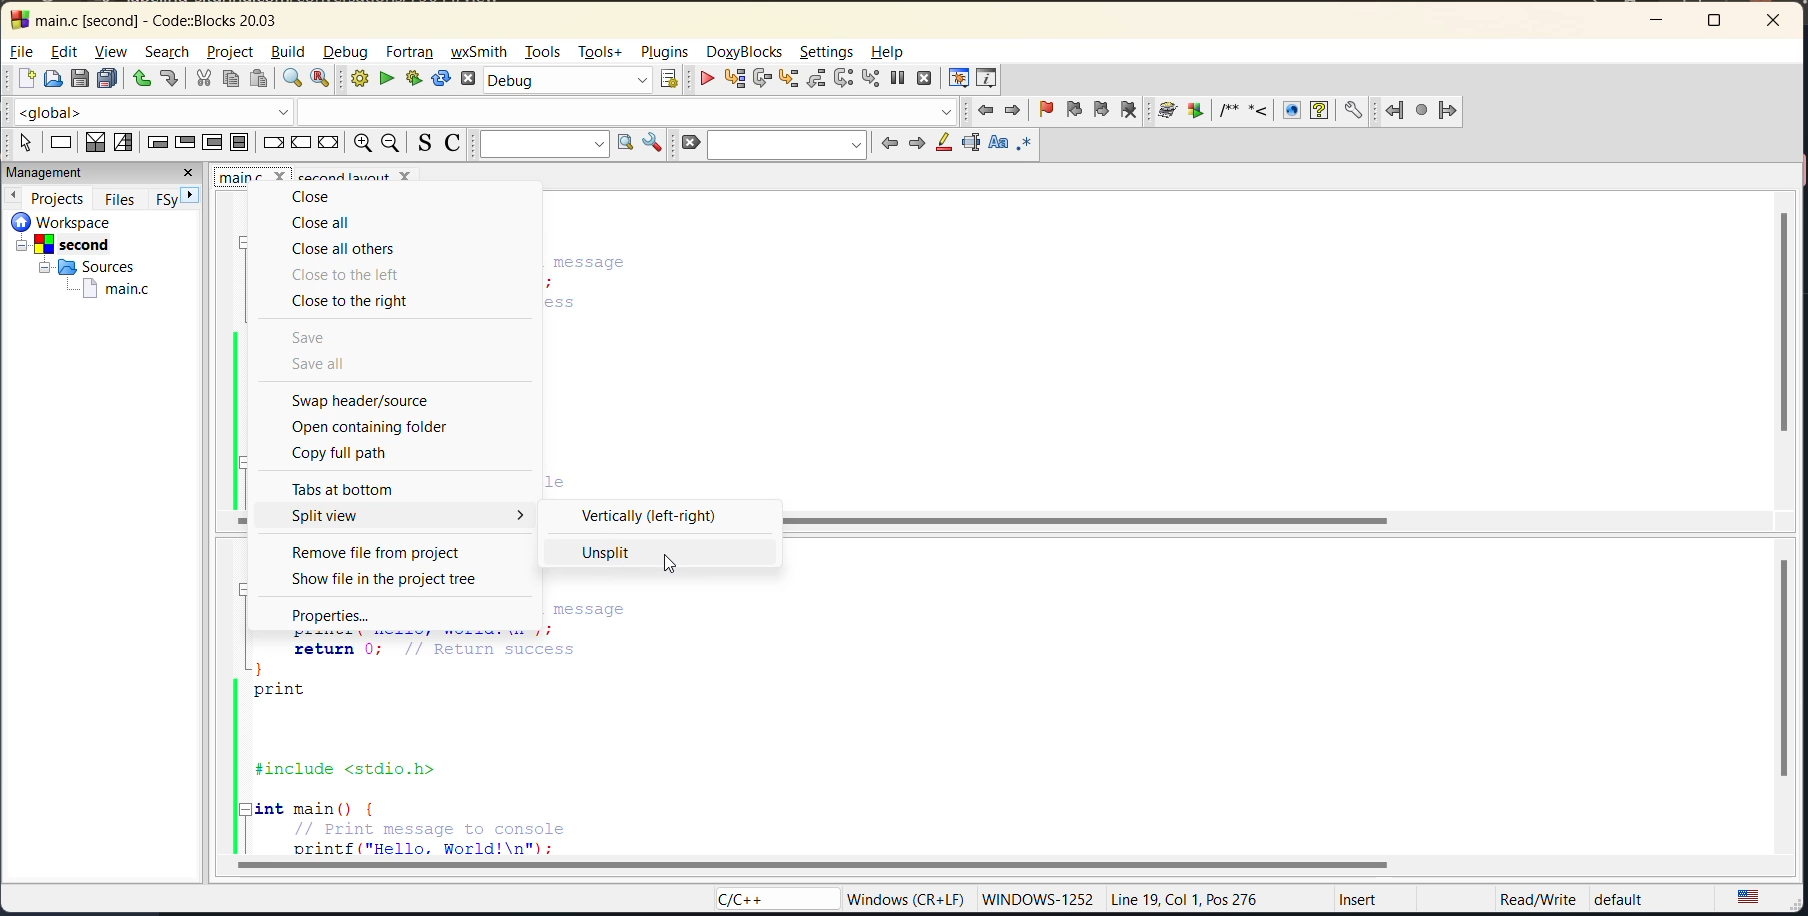 This screenshot has width=1808, height=916. What do you see at coordinates (1013, 111) in the screenshot?
I see `jump forward` at bounding box center [1013, 111].